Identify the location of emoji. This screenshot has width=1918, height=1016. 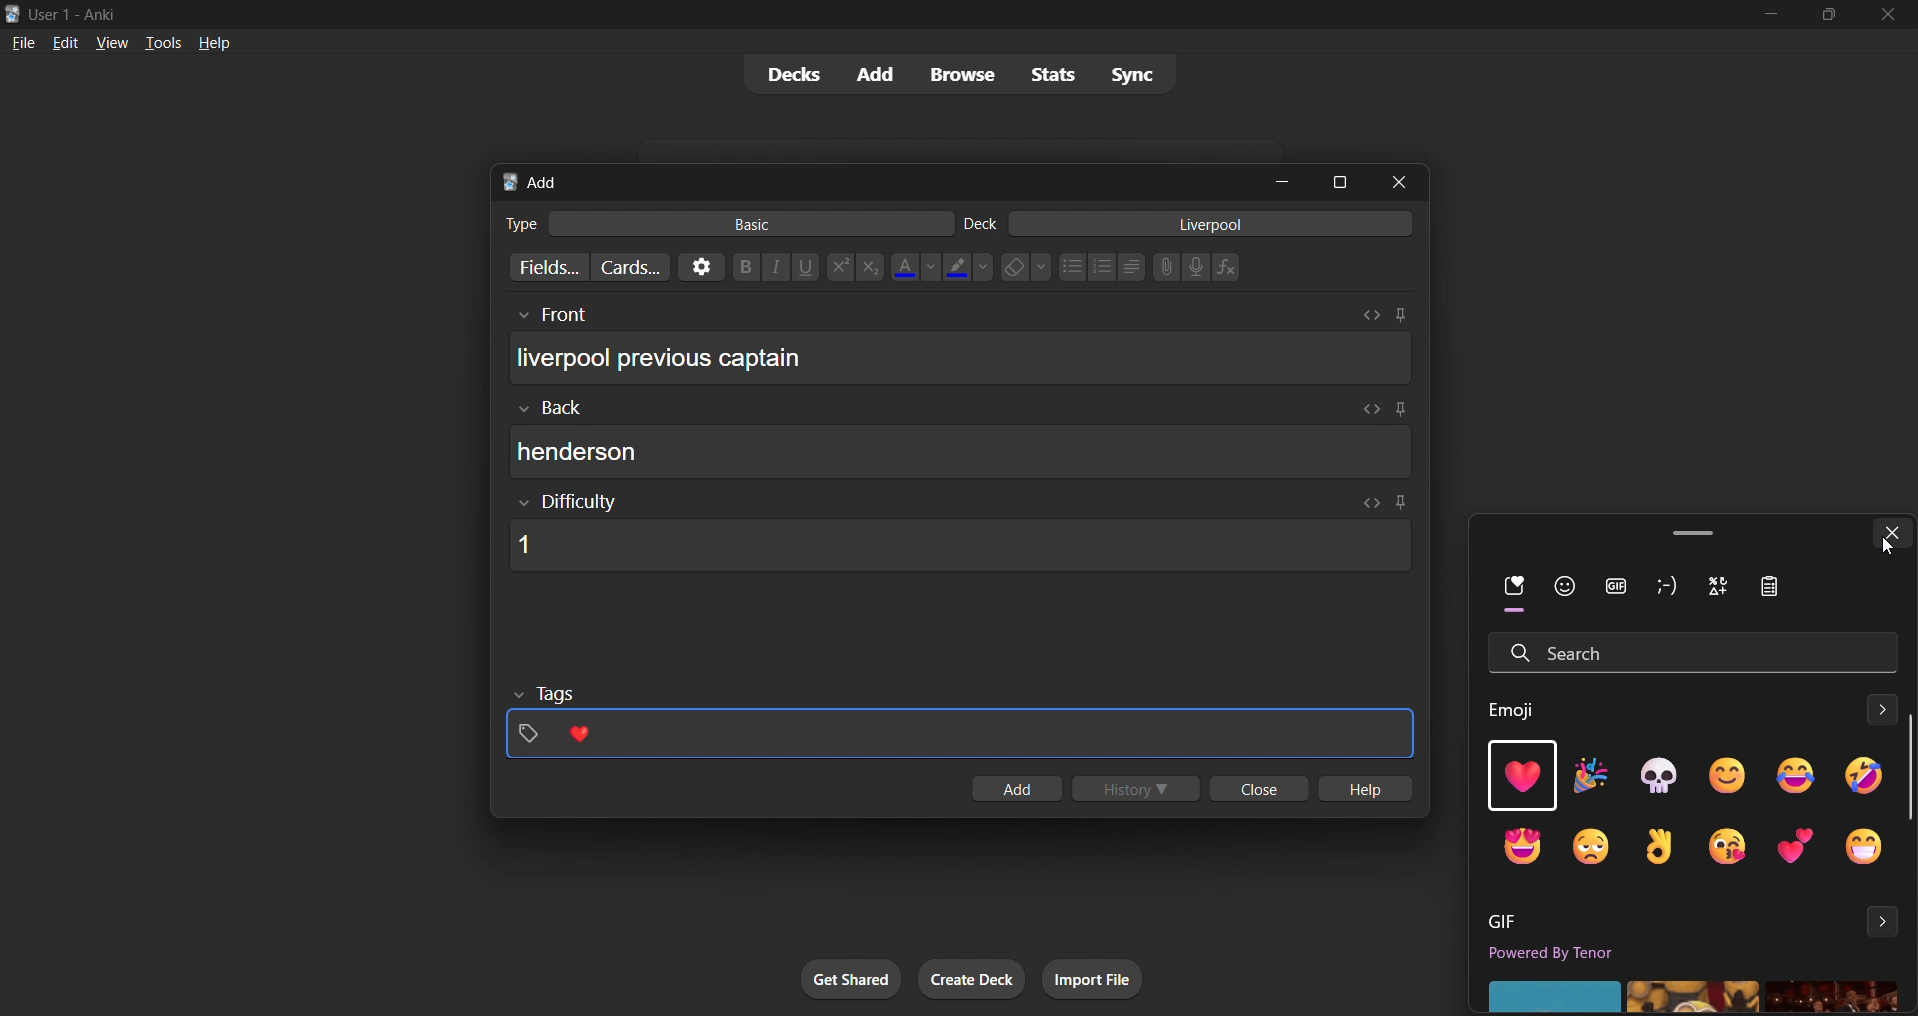
(1591, 778).